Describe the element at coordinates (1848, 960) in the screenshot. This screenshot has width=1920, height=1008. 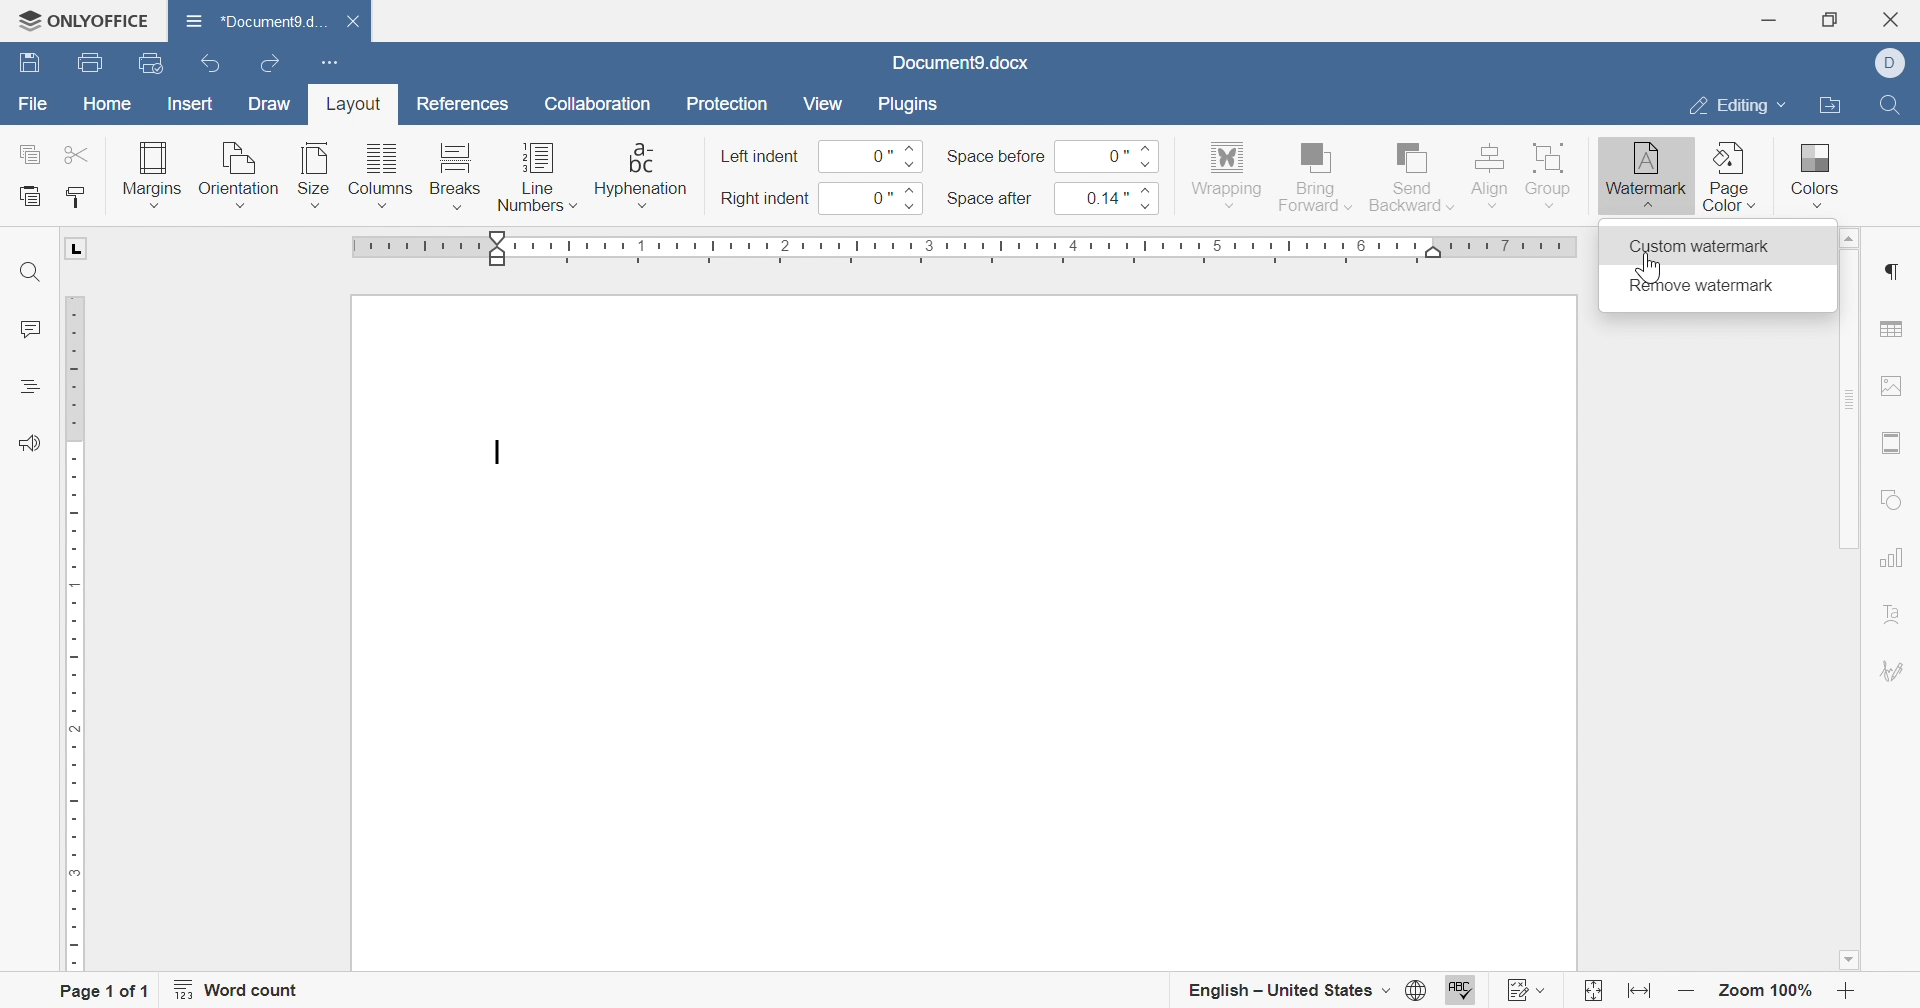
I see `scroll down` at that location.